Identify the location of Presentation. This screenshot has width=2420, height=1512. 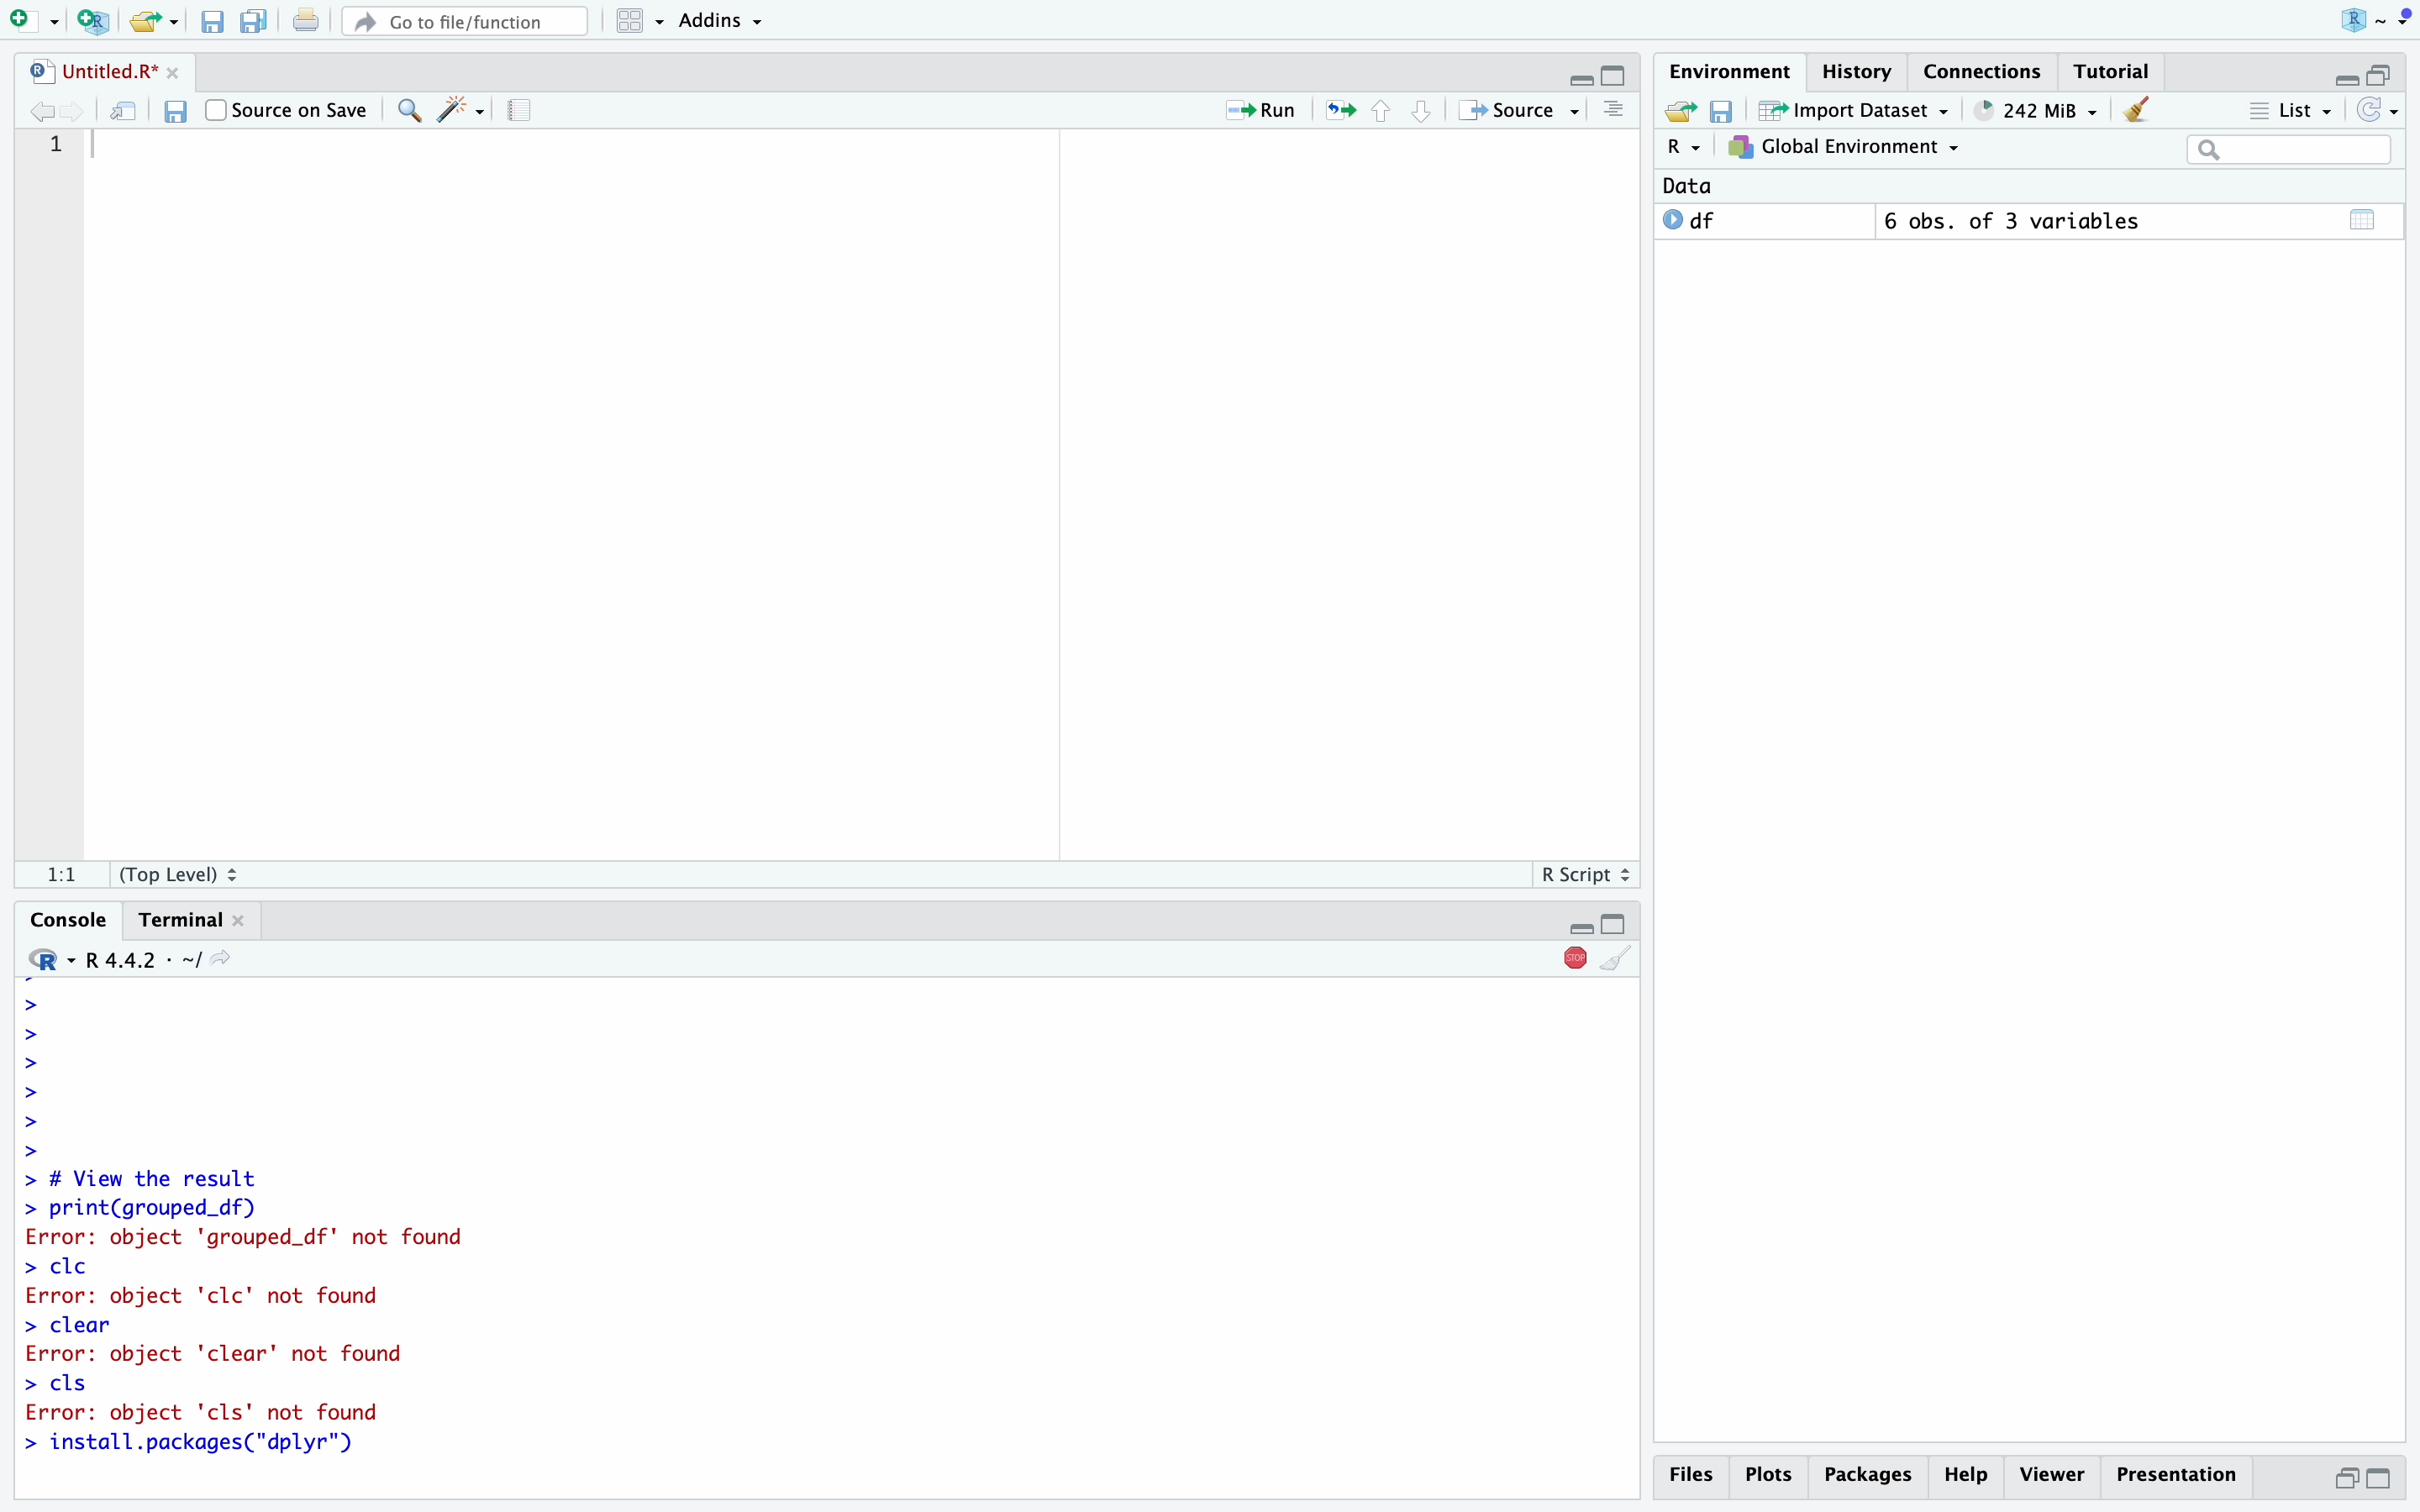
(2177, 1475).